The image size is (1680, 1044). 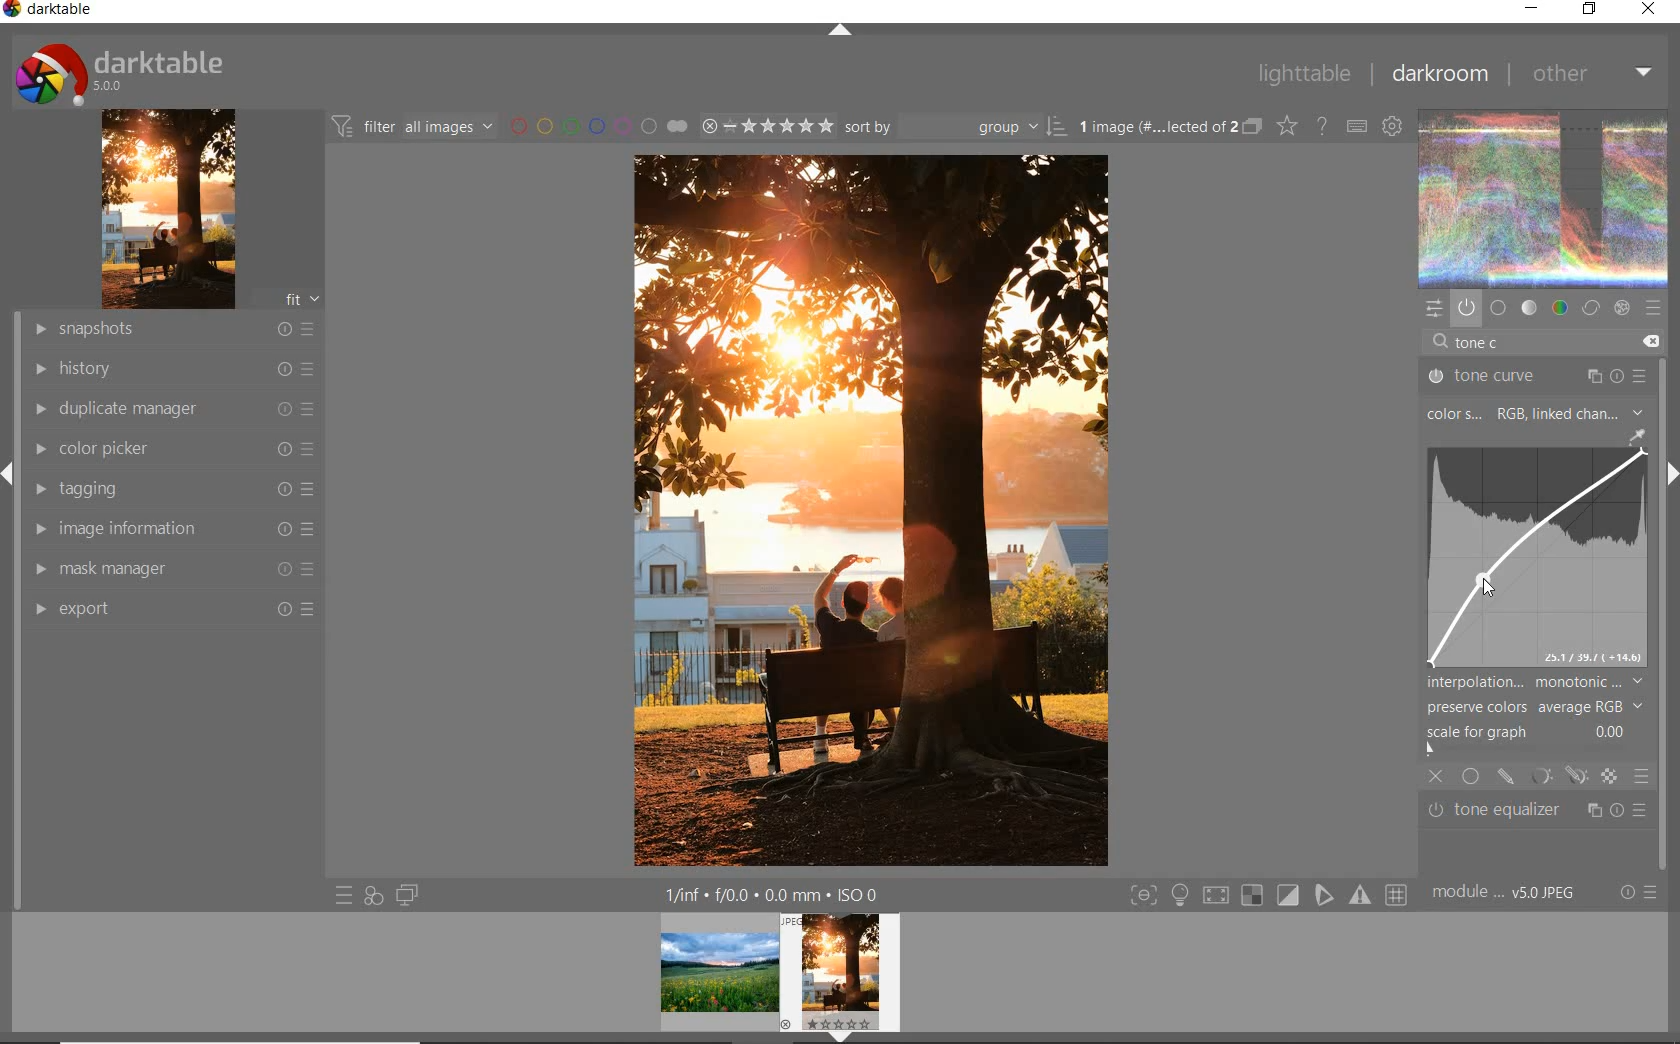 I want to click on quick access to presets, so click(x=344, y=896).